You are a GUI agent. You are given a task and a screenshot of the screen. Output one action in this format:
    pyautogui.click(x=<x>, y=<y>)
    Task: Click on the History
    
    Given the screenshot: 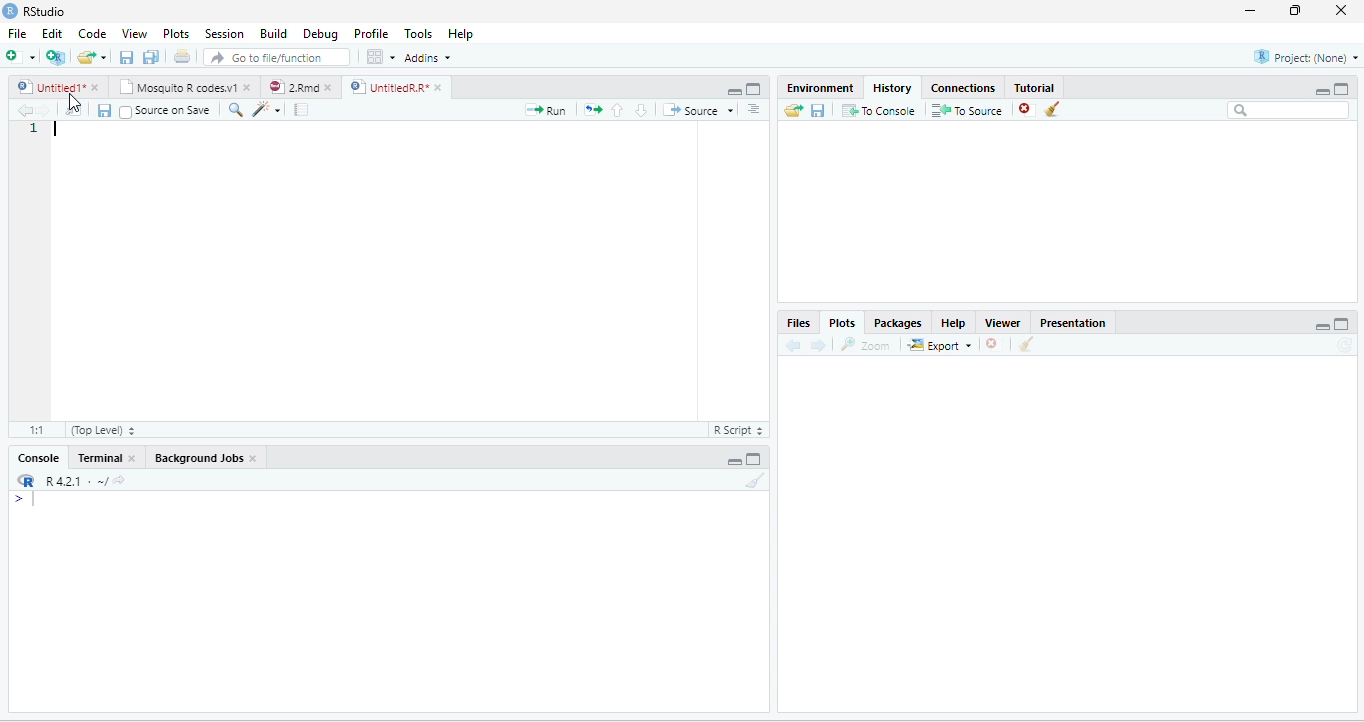 What is the action you would take?
    pyautogui.click(x=891, y=88)
    